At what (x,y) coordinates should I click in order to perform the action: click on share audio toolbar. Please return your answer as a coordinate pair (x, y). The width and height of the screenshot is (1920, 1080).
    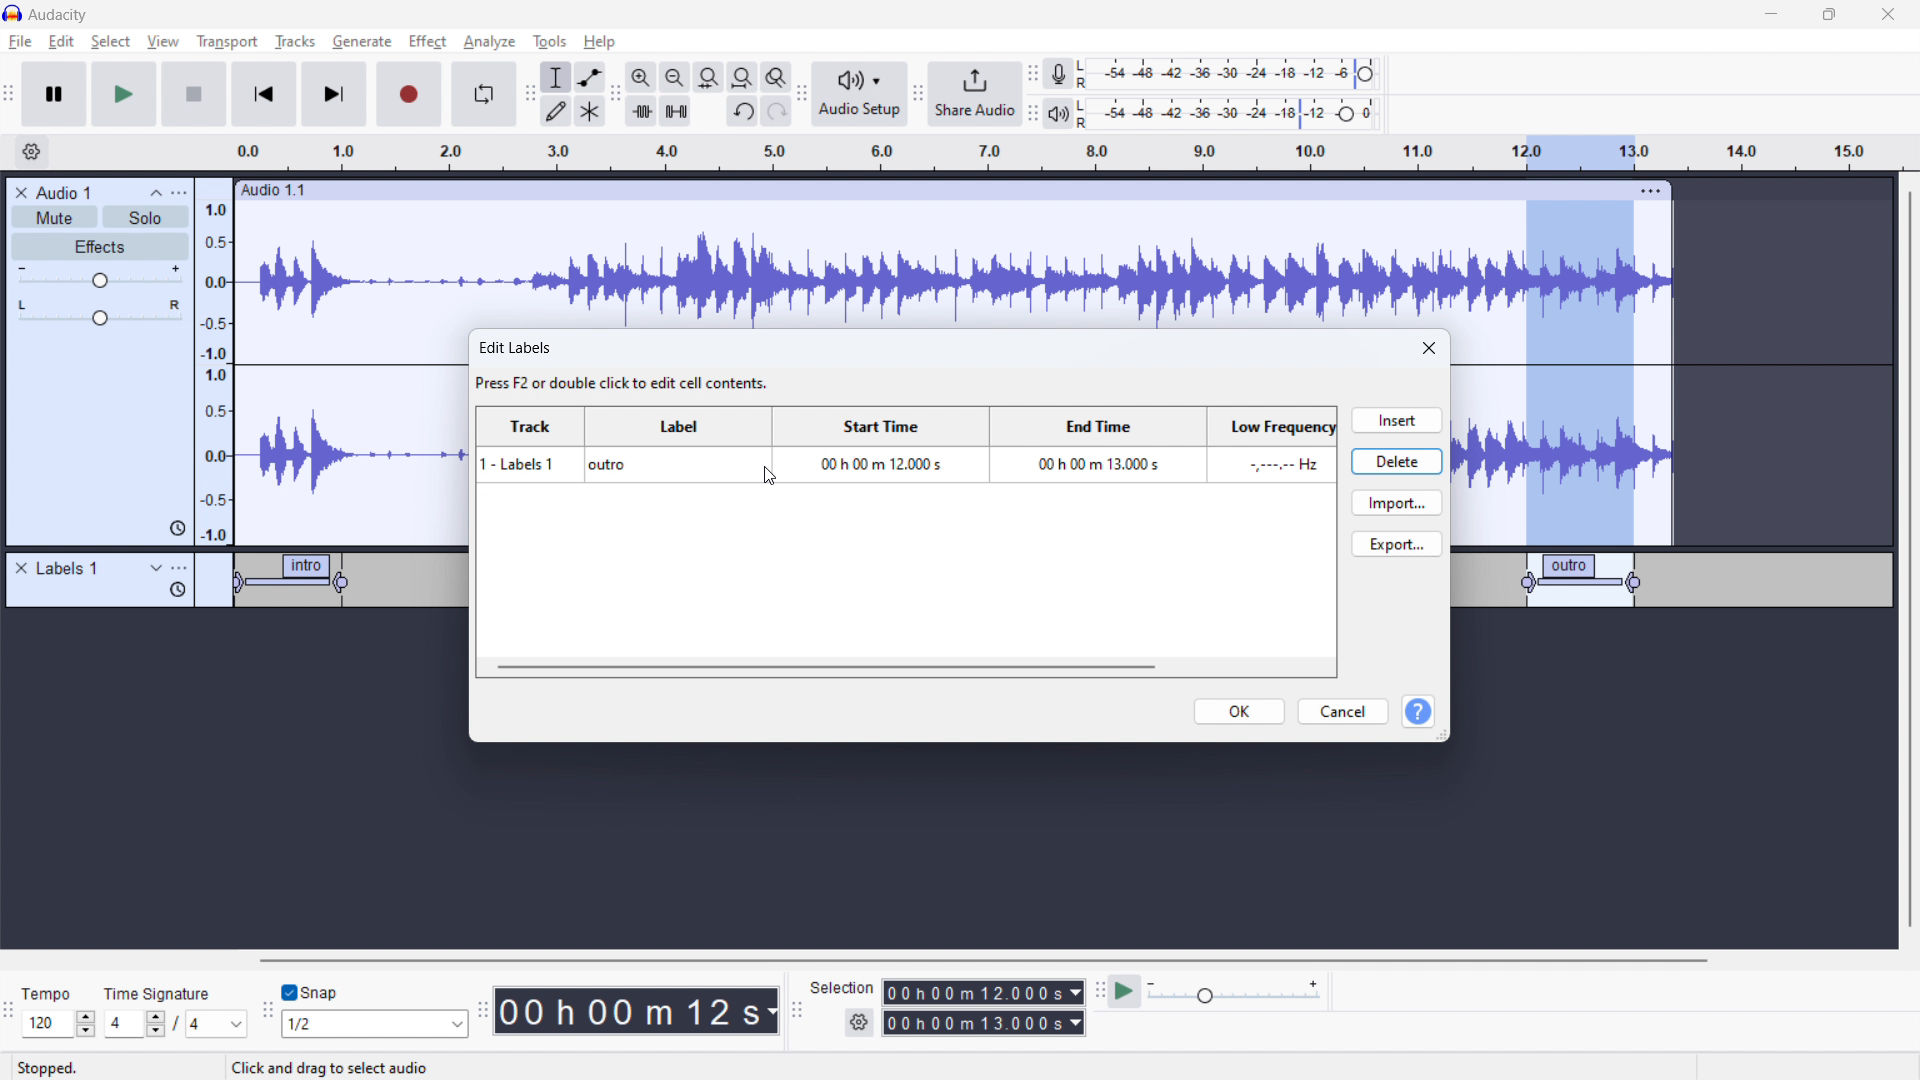
    Looking at the image, I should click on (918, 96).